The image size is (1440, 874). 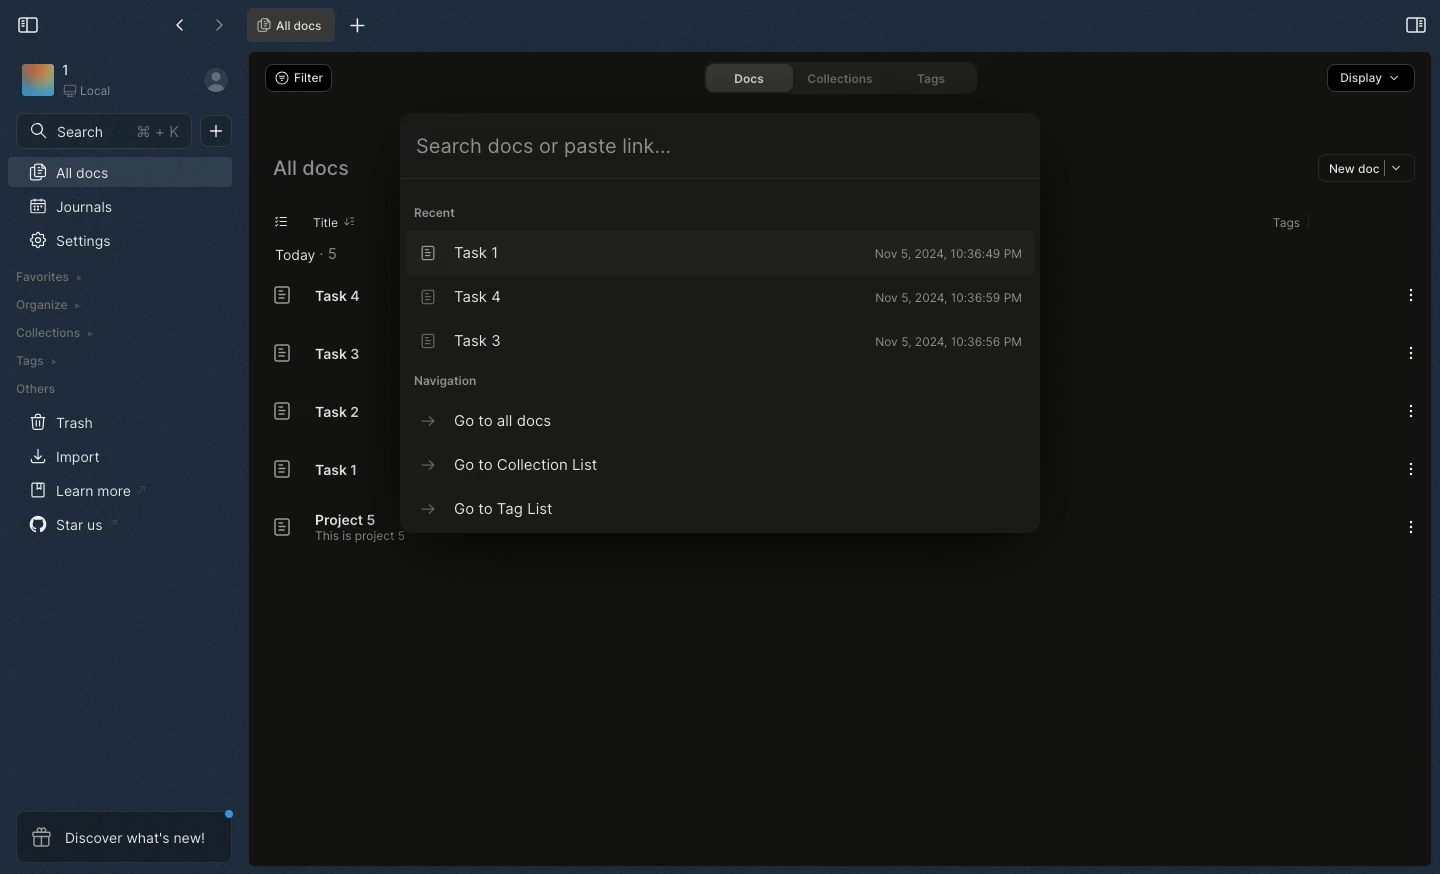 What do you see at coordinates (73, 242) in the screenshot?
I see `Settings` at bounding box center [73, 242].